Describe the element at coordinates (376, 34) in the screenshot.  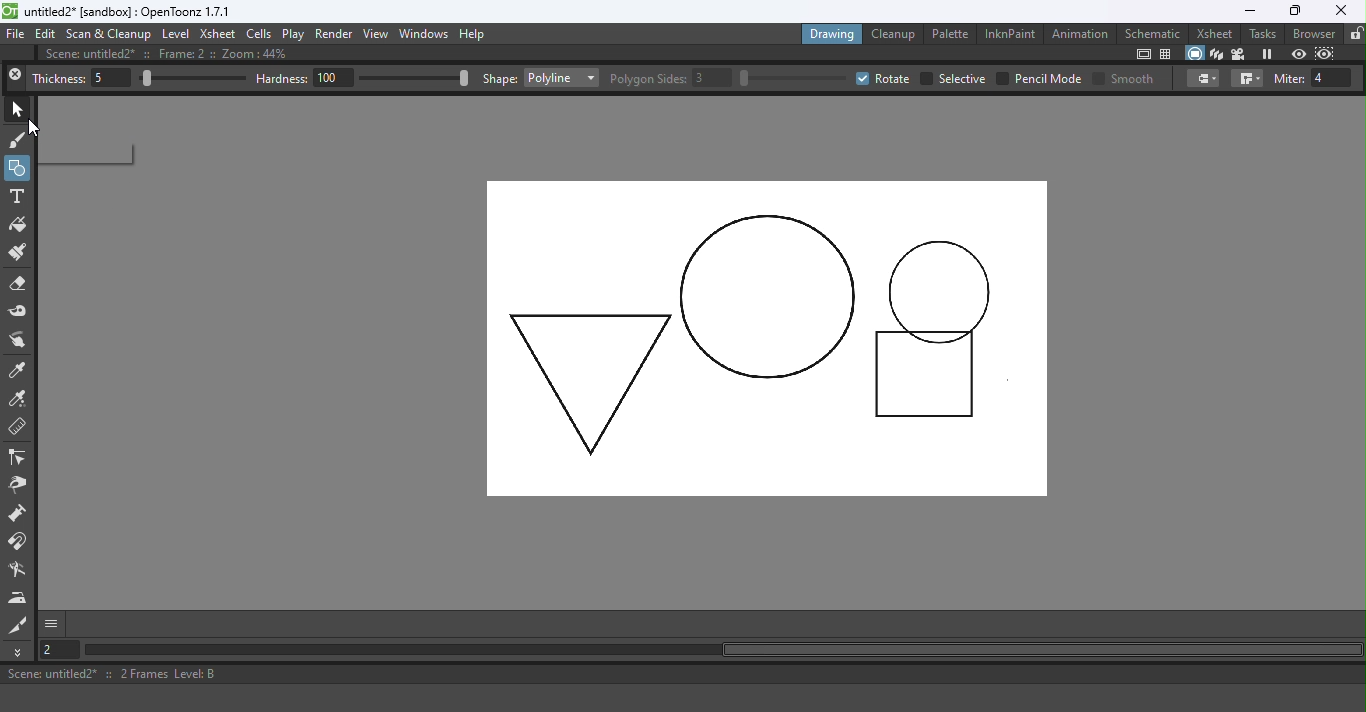
I see `View` at that location.